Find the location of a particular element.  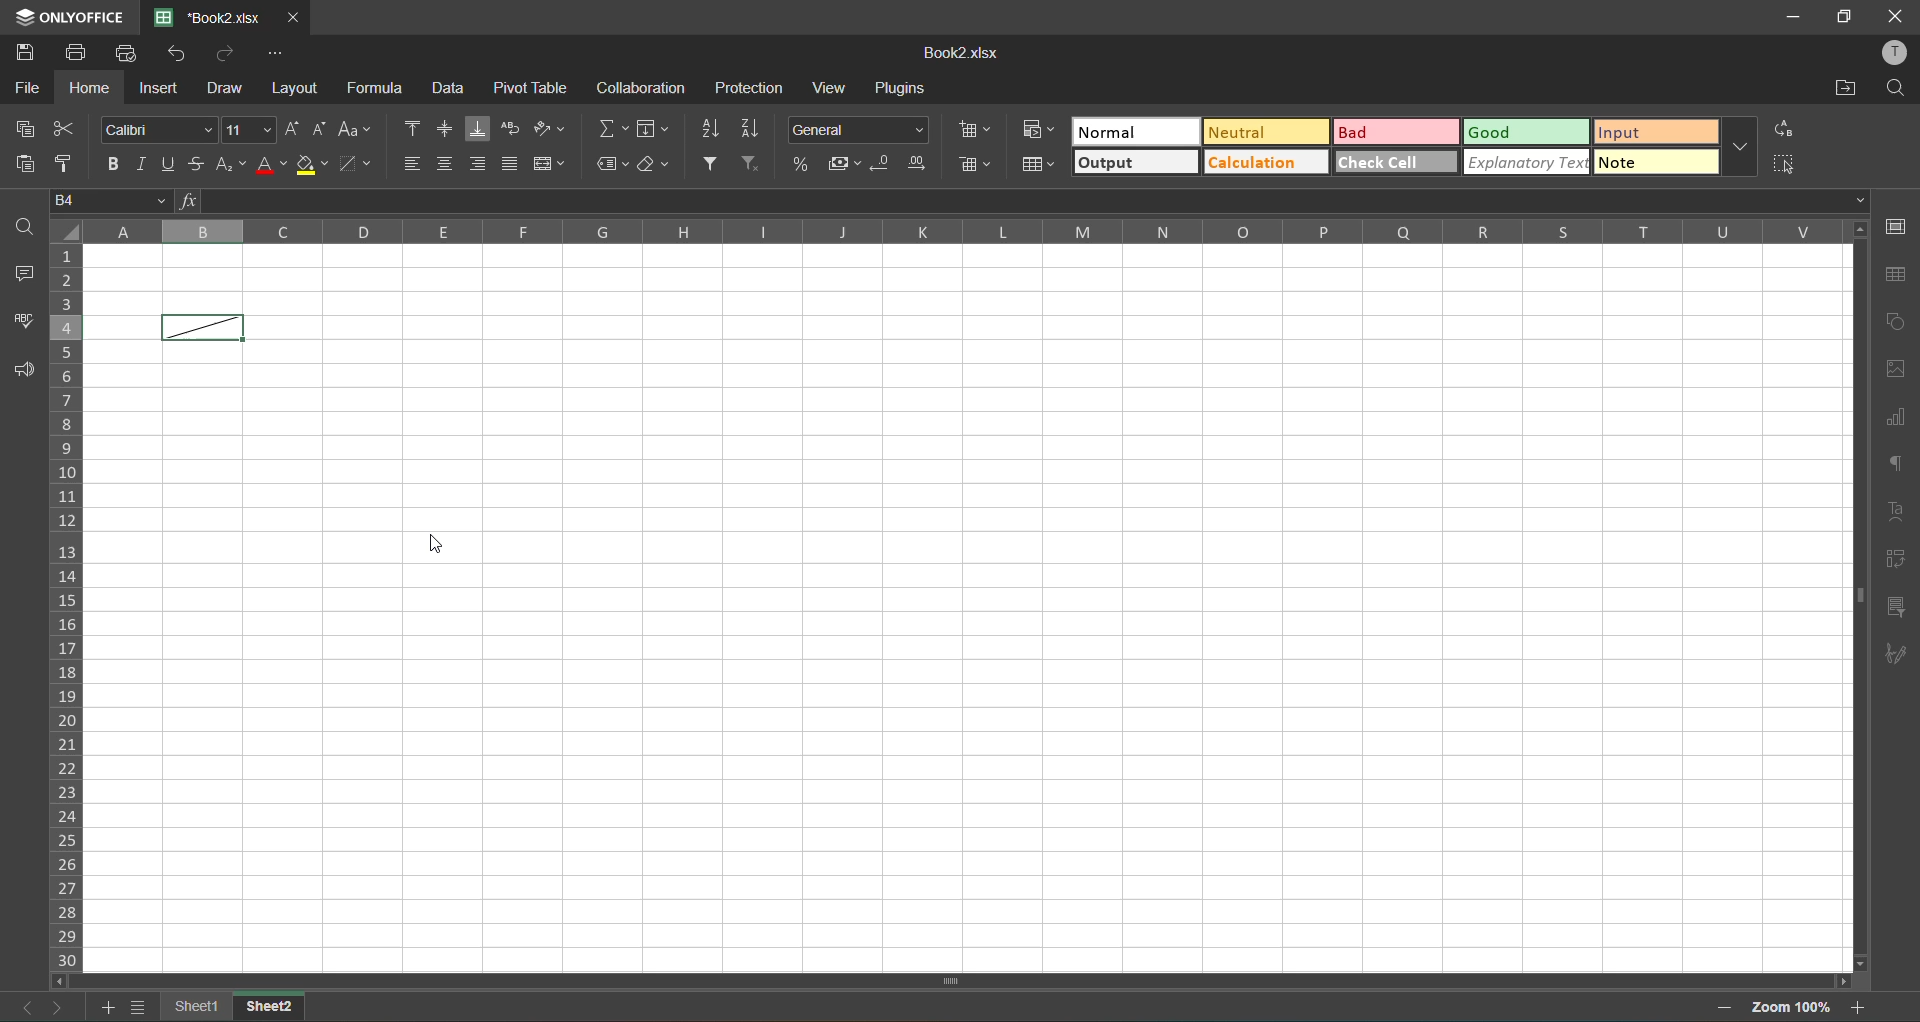

sub/superscripts is located at coordinates (230, 164).